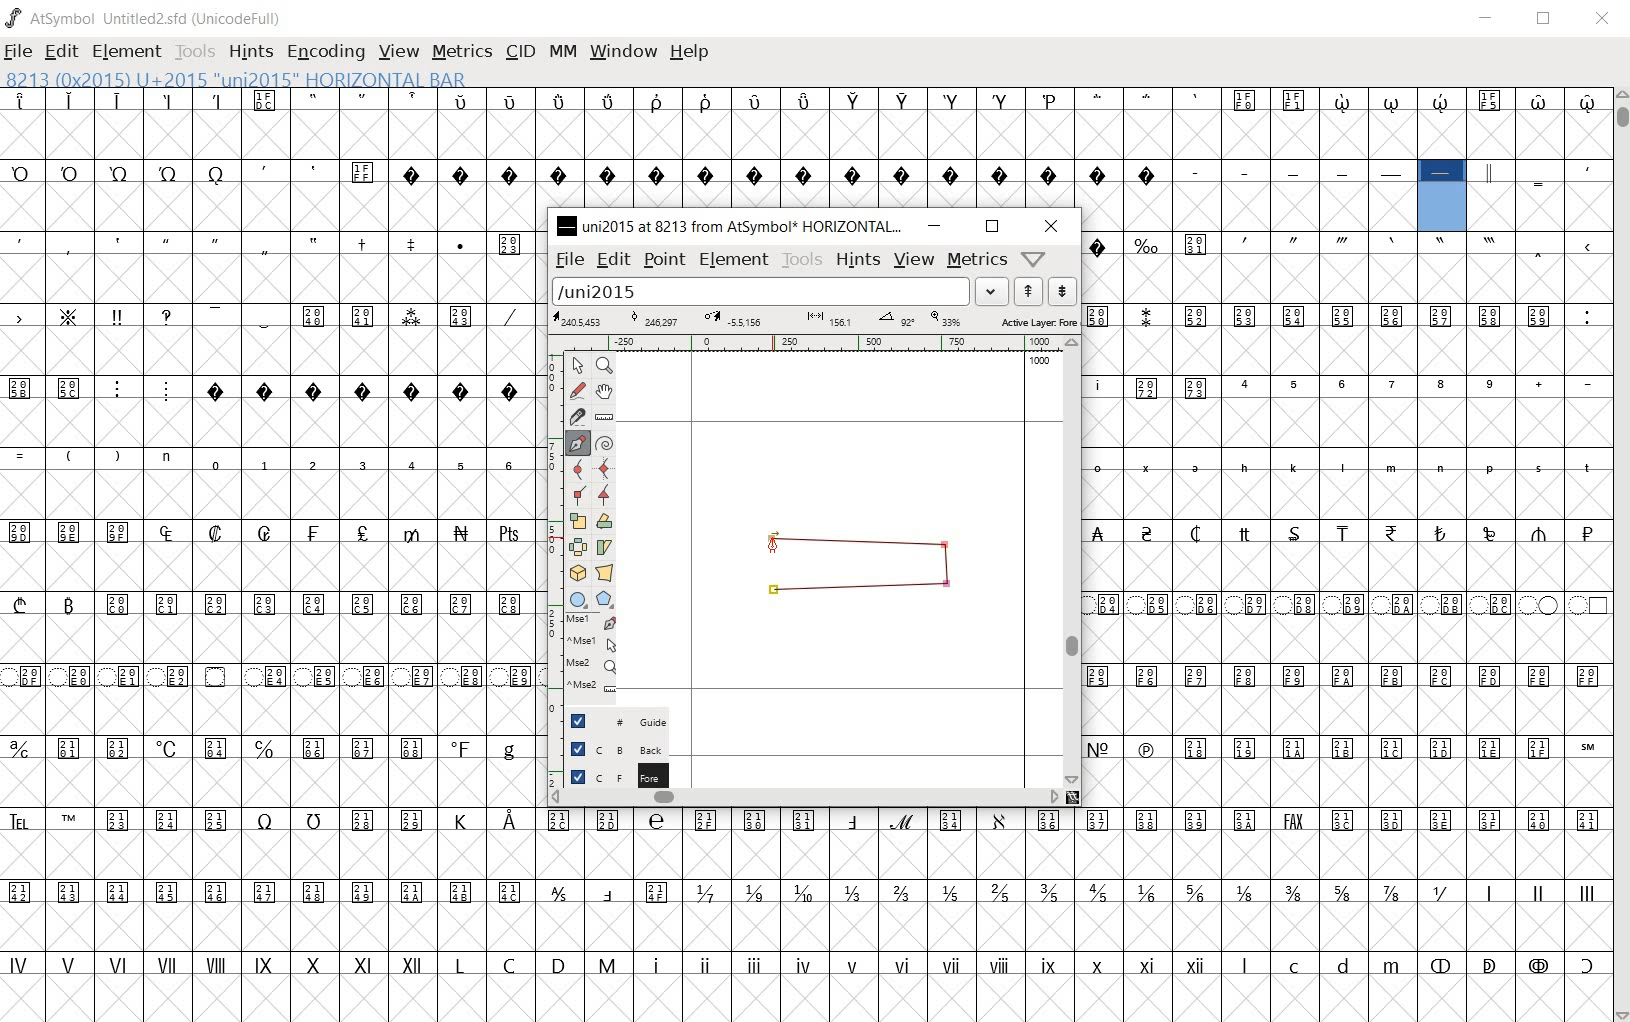  What do you see at coordinates (1347, 518) in the screenshot?
I see `glyph characters` at bounding box center [1347, 518].